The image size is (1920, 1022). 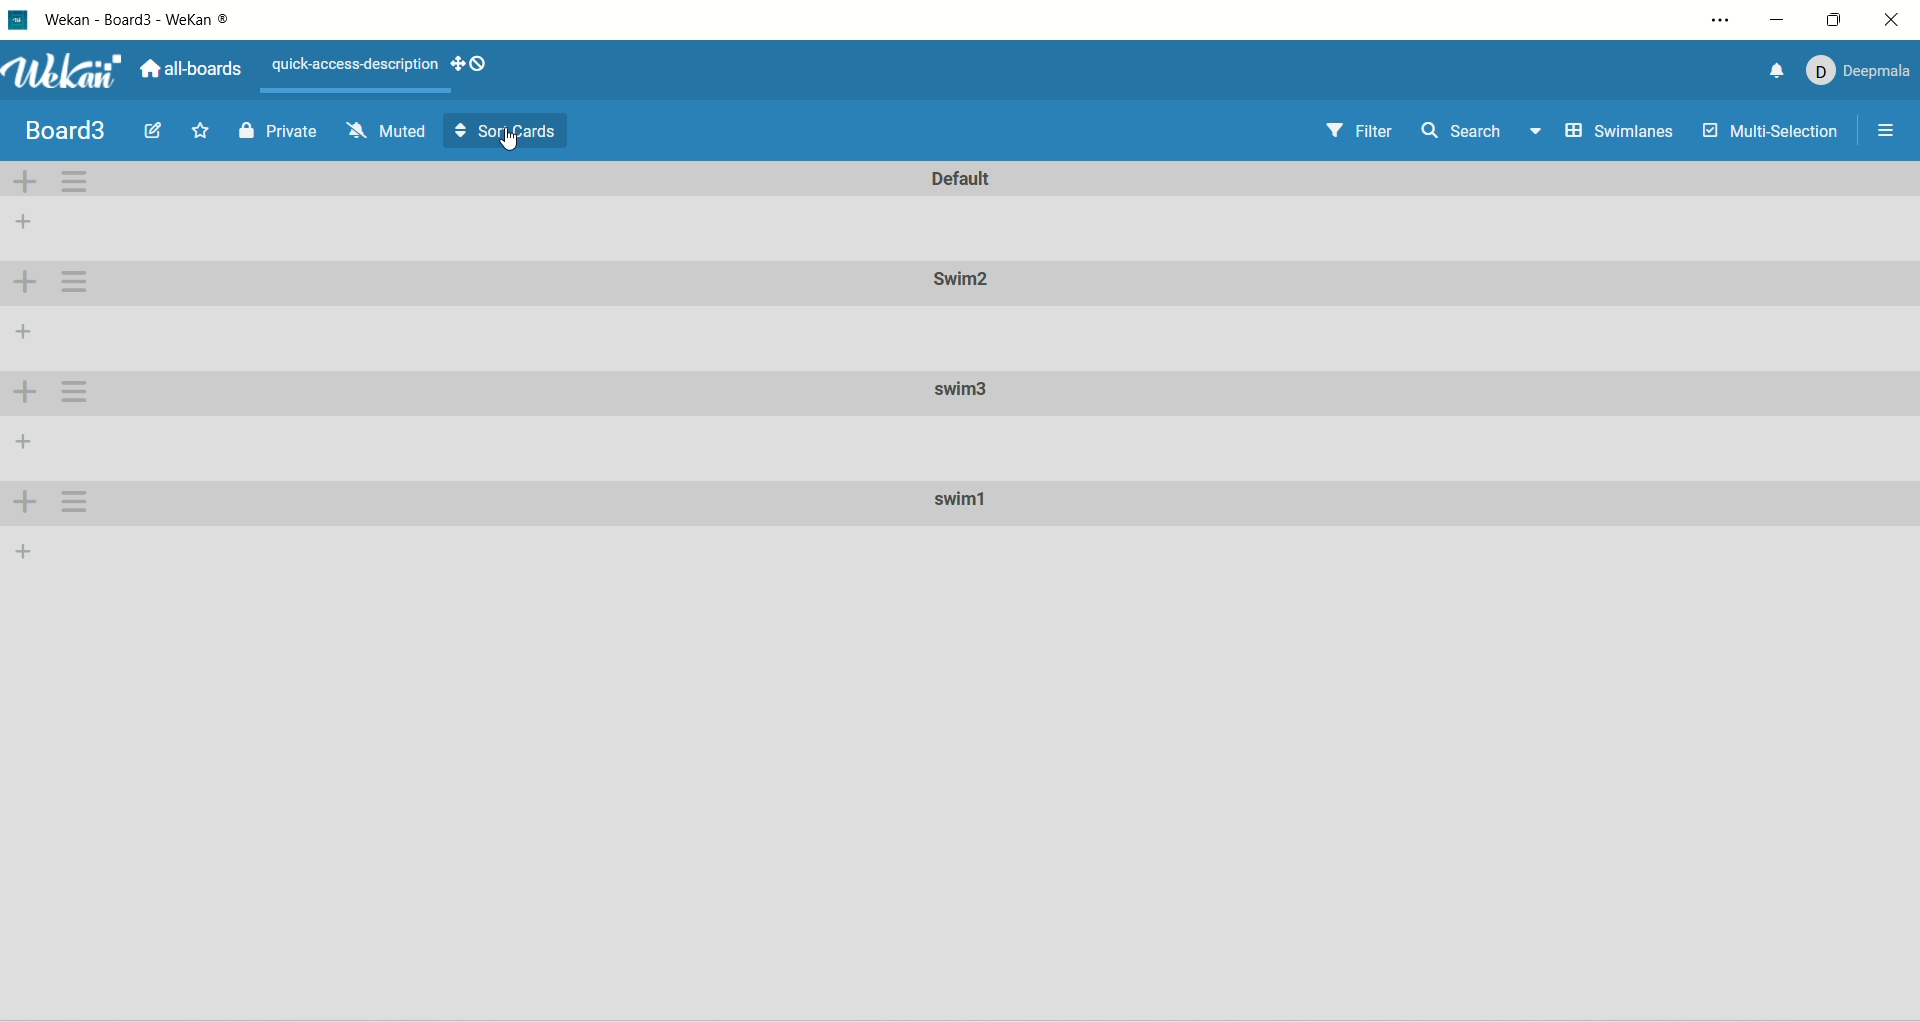 I want to click on add swimlane, so click(x=23, y=182).